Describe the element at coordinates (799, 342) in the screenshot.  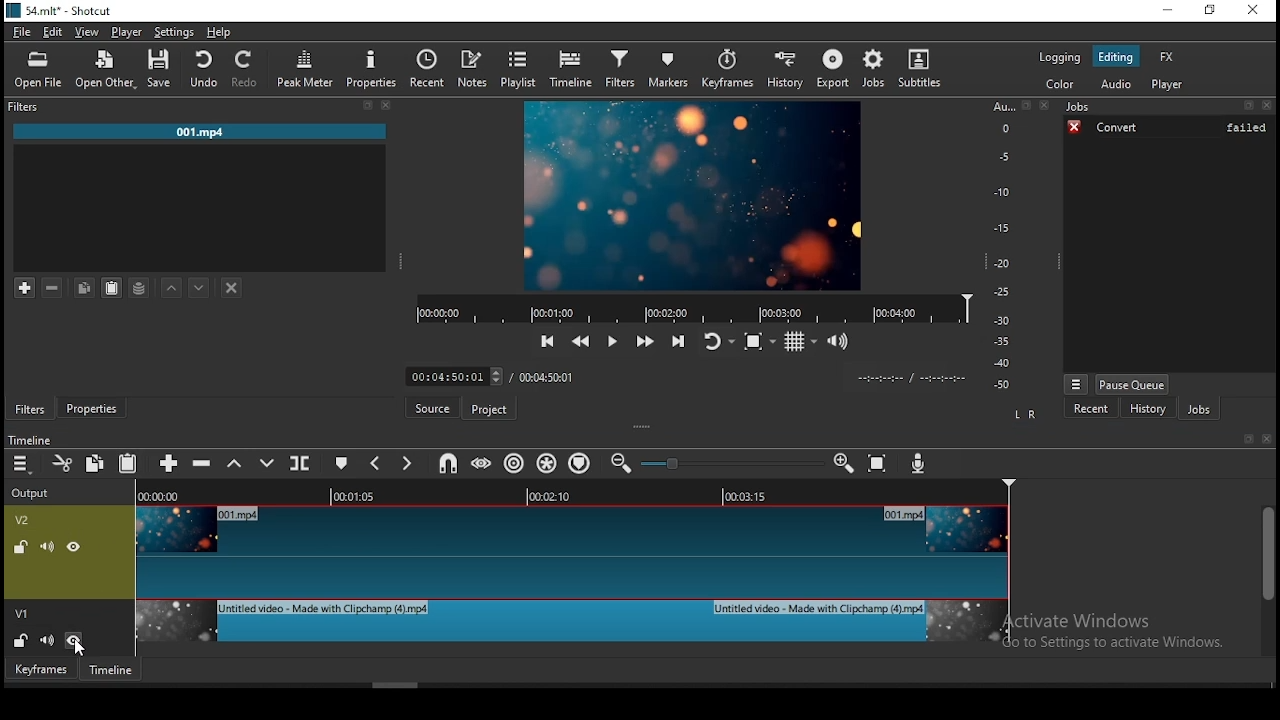
I see `toggle grid display on the player` at that location.